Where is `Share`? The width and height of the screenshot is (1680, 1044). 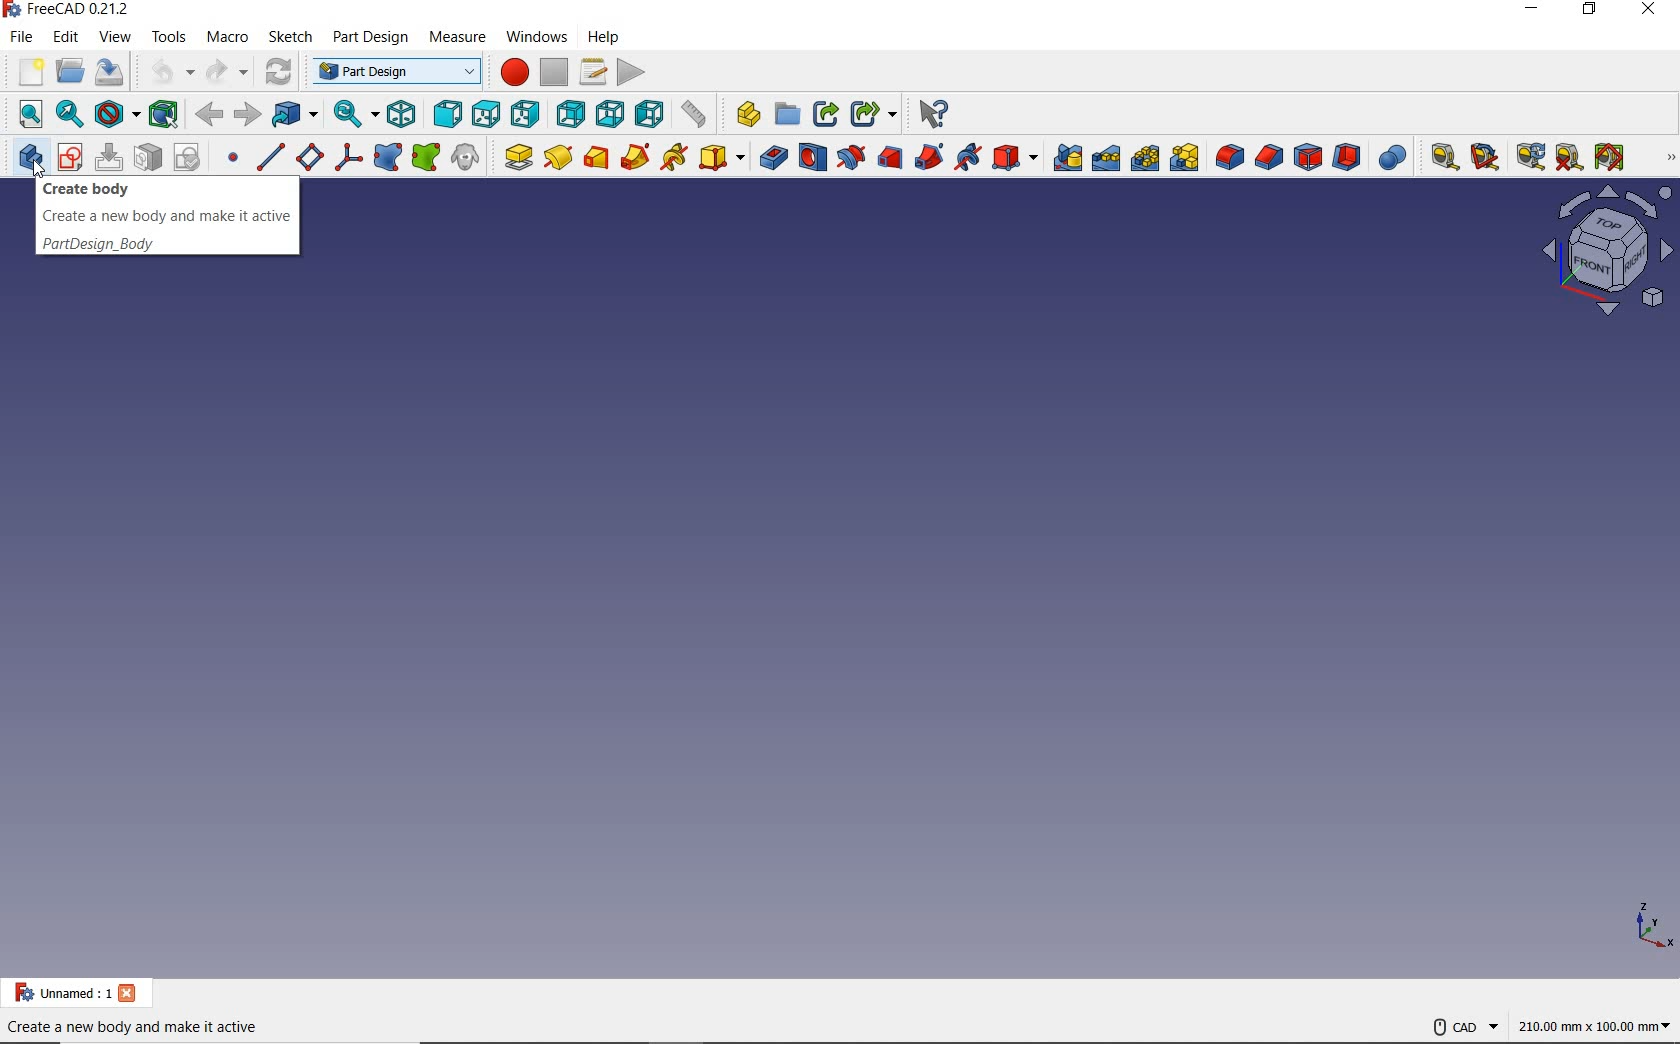
Share is located at coordinates (825, 115).